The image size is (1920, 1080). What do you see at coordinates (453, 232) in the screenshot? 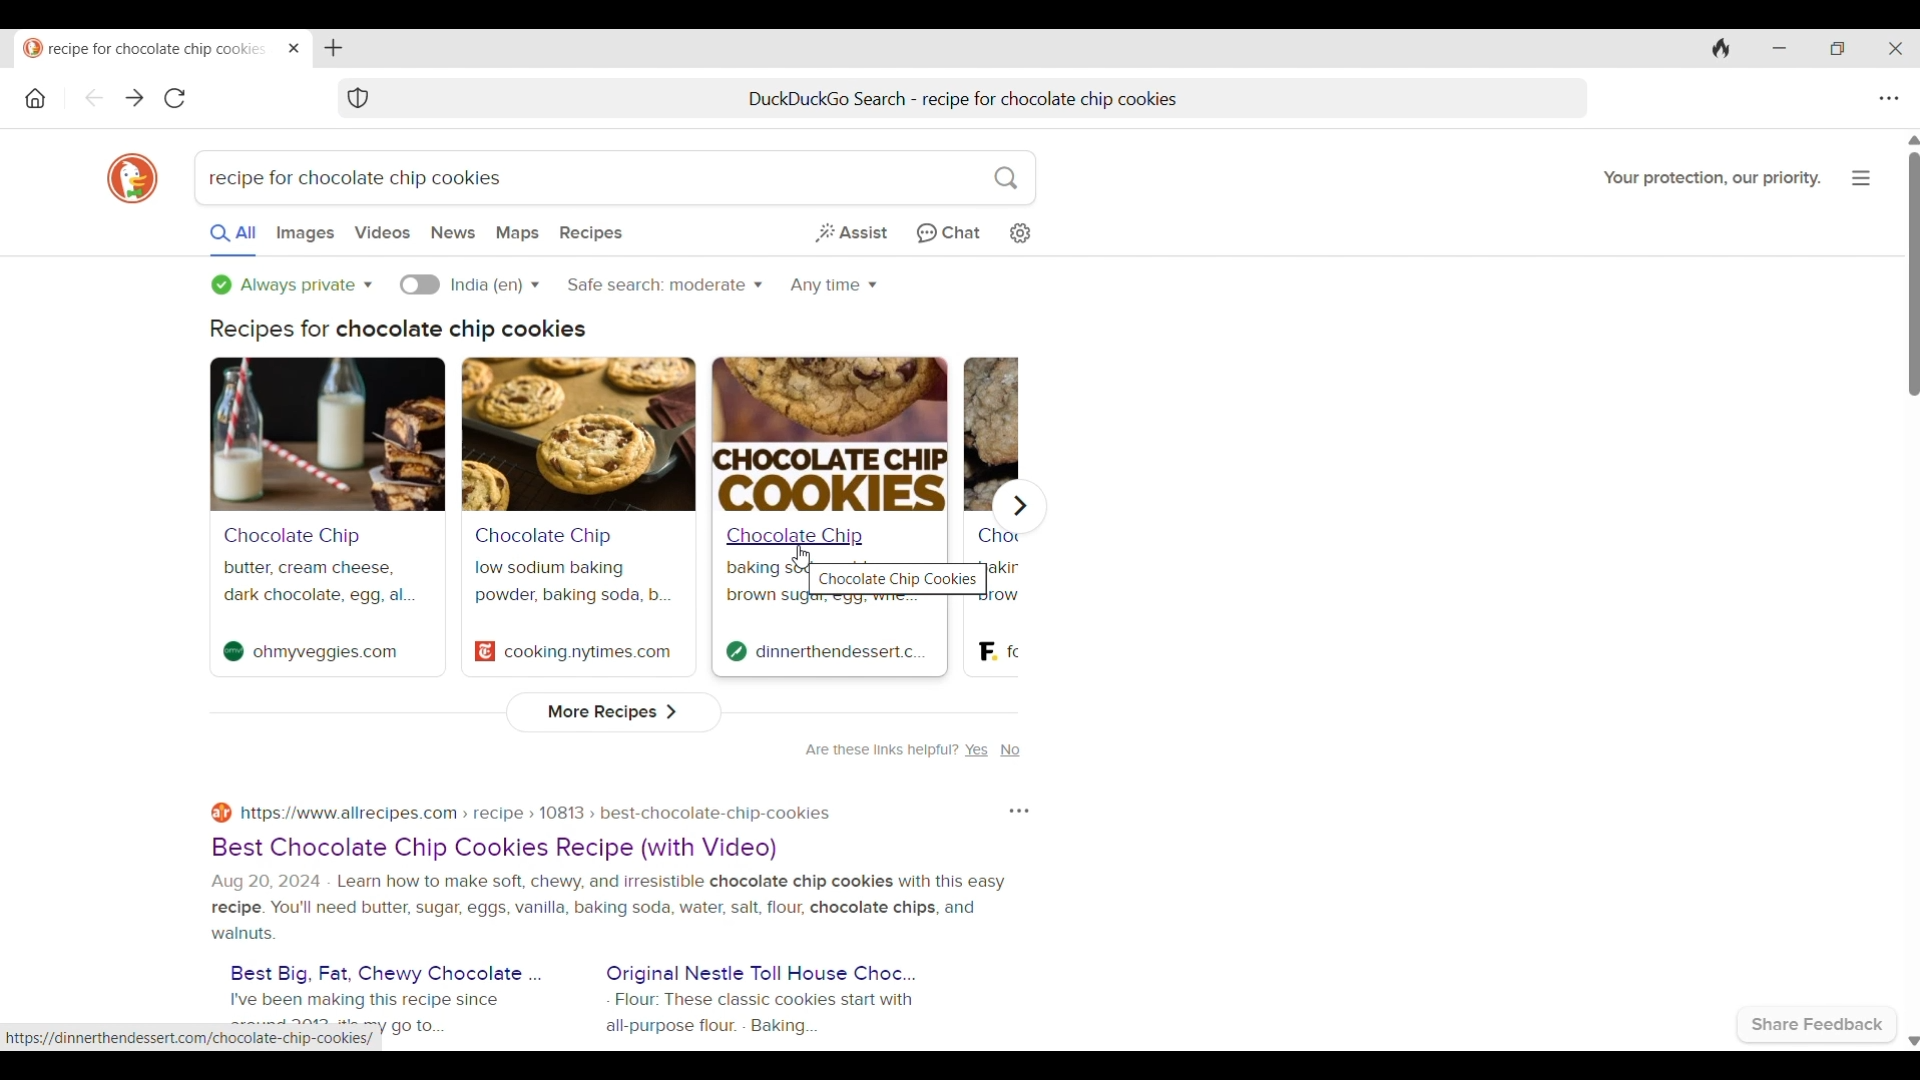
I see `Search news` at bounding box center [453, 232].